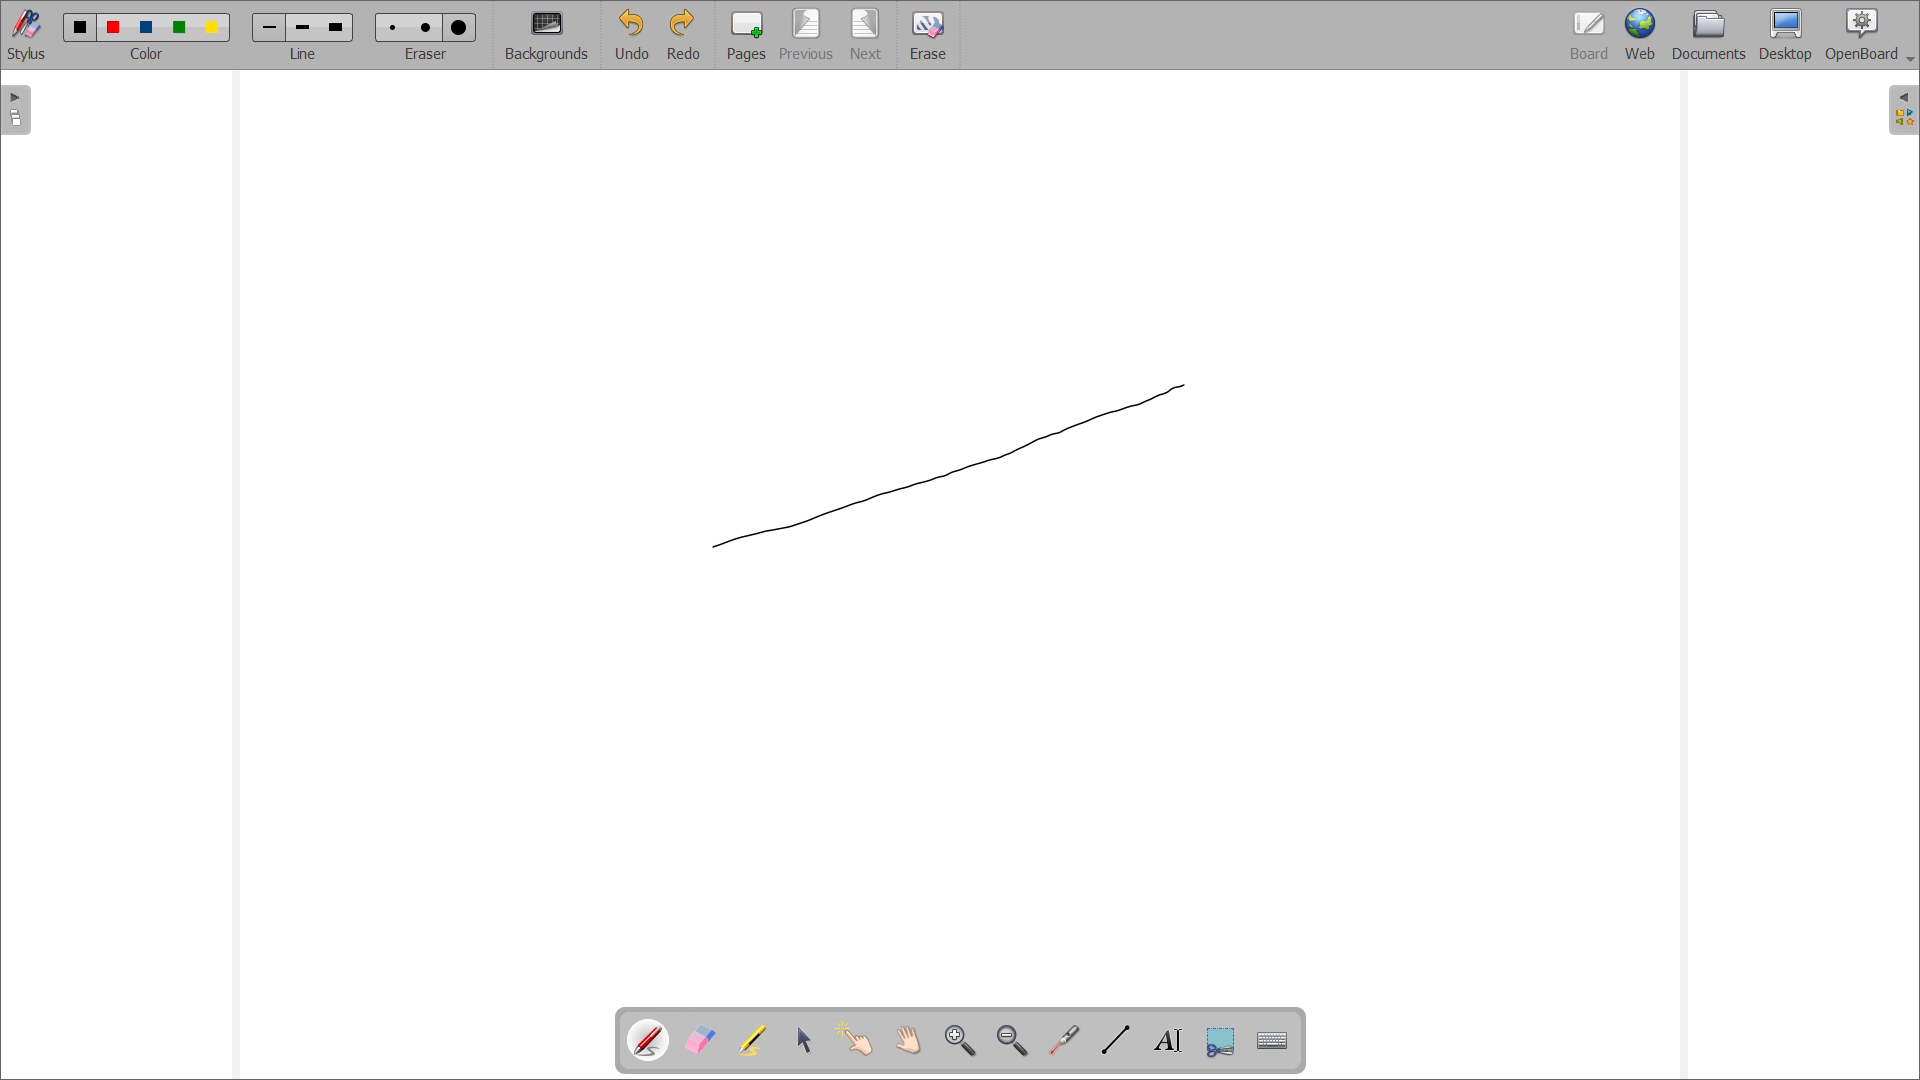  I want to click on previous page, so click(807, 34).